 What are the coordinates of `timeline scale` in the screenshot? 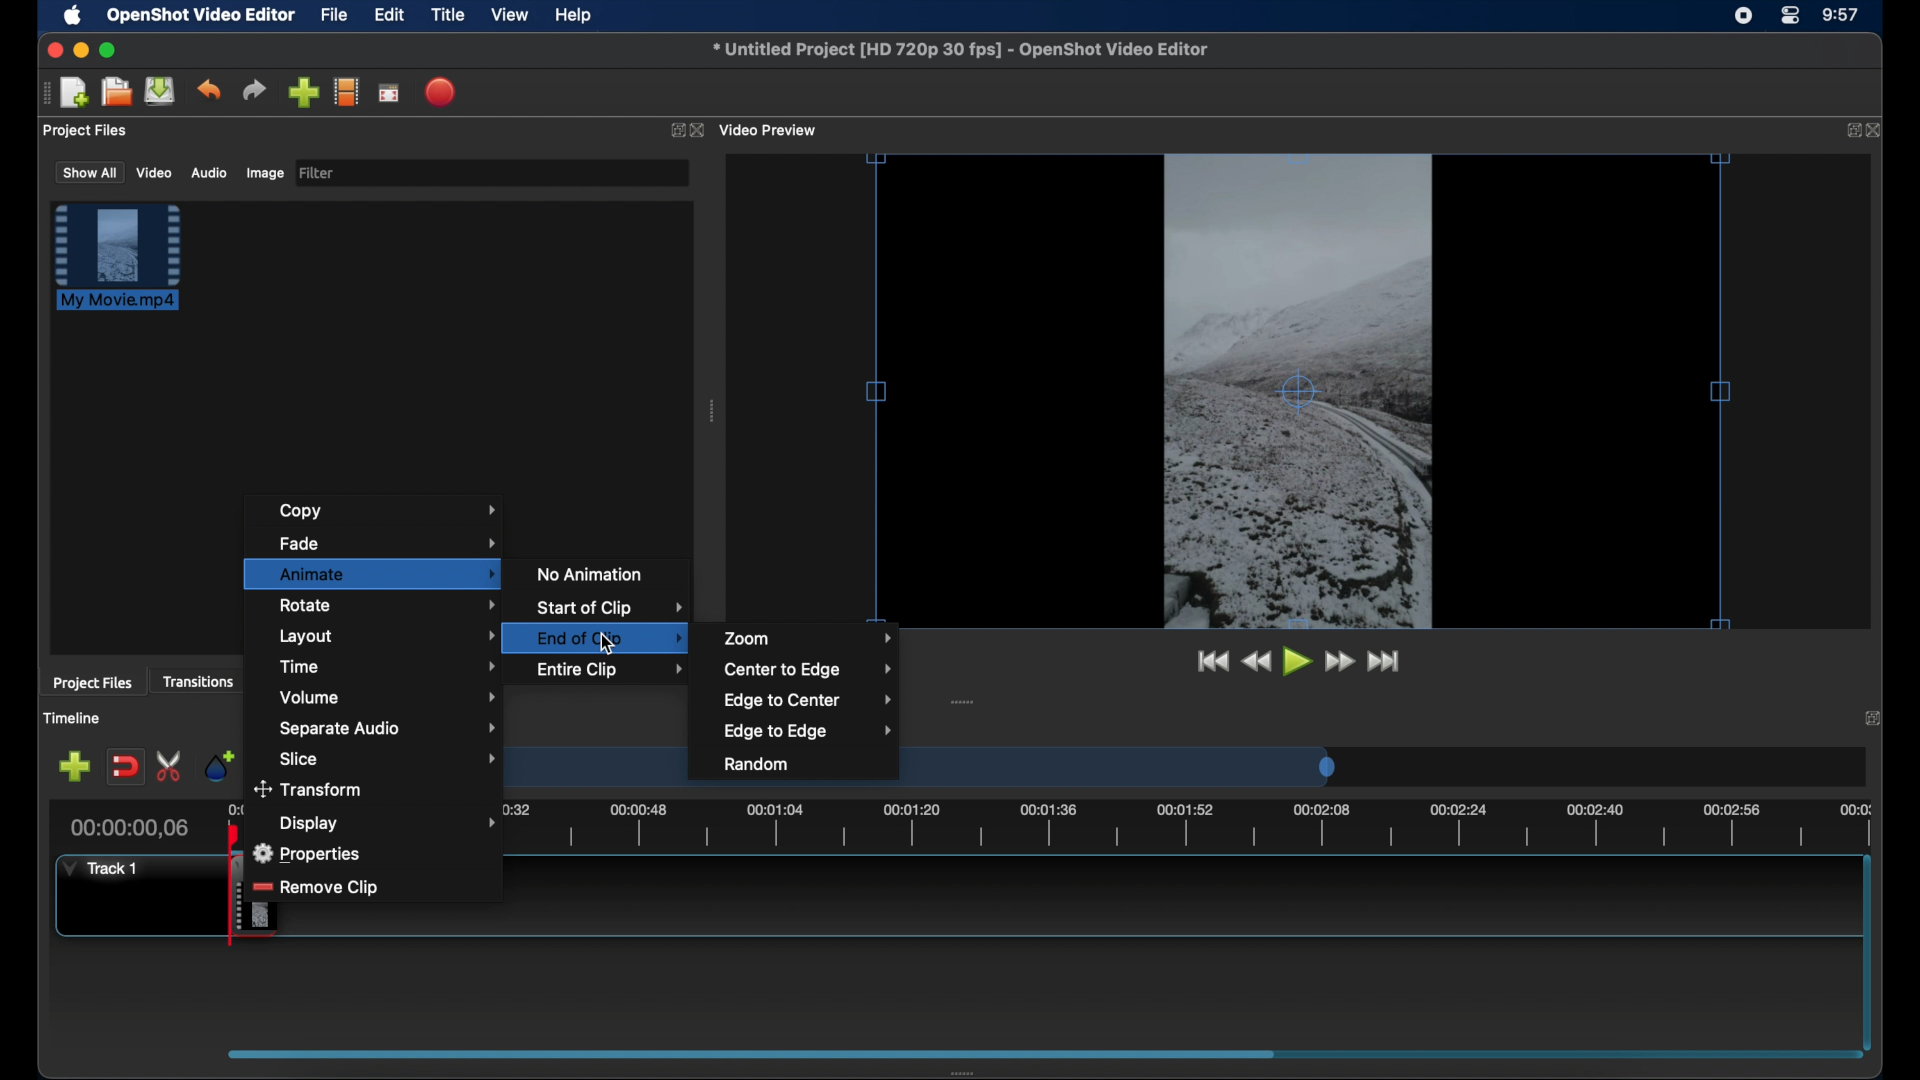 It's located at (1109, 774).